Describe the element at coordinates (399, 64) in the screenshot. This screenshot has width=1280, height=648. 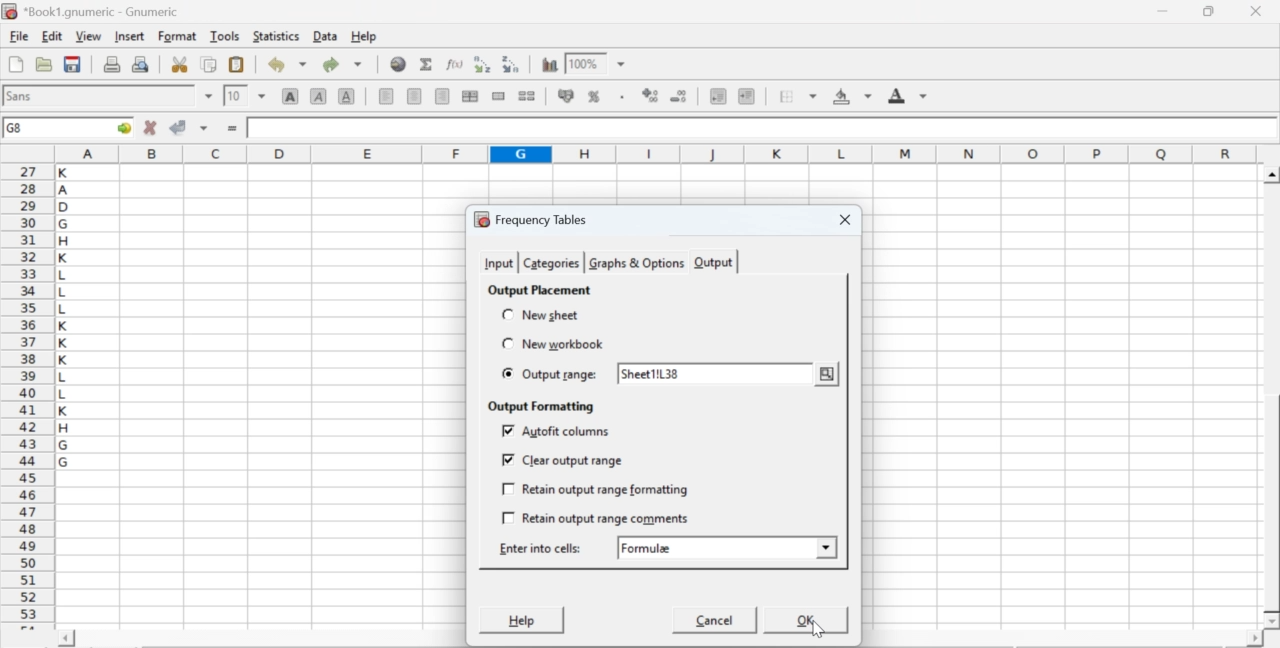
I see `insert hyperlink` at that location.